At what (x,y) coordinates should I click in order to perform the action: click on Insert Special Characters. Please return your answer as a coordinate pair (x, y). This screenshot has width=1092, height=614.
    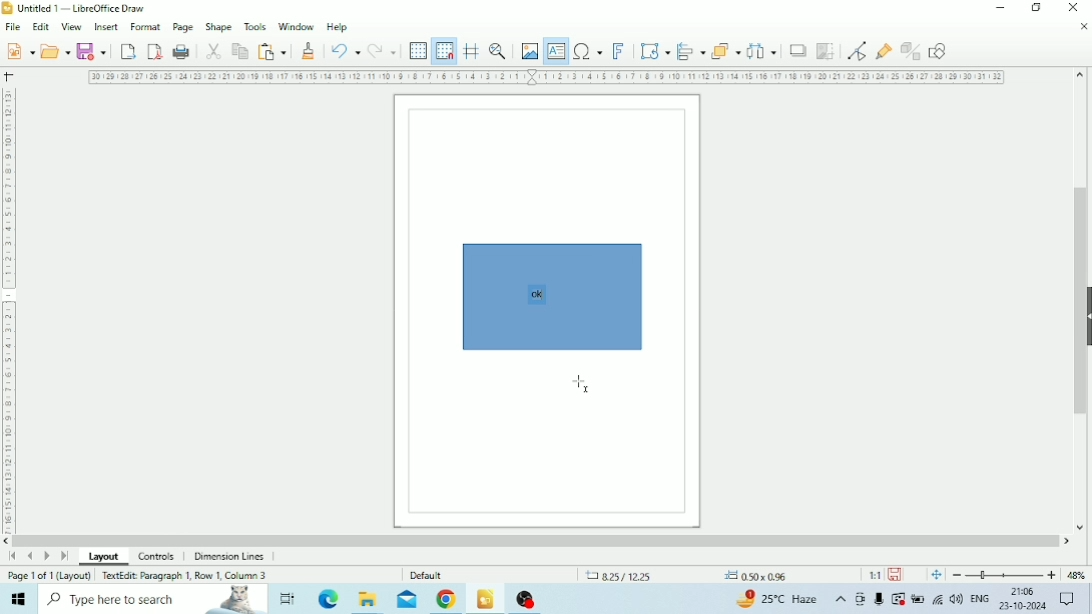
    Looking at the image, I should click on (588, 51).